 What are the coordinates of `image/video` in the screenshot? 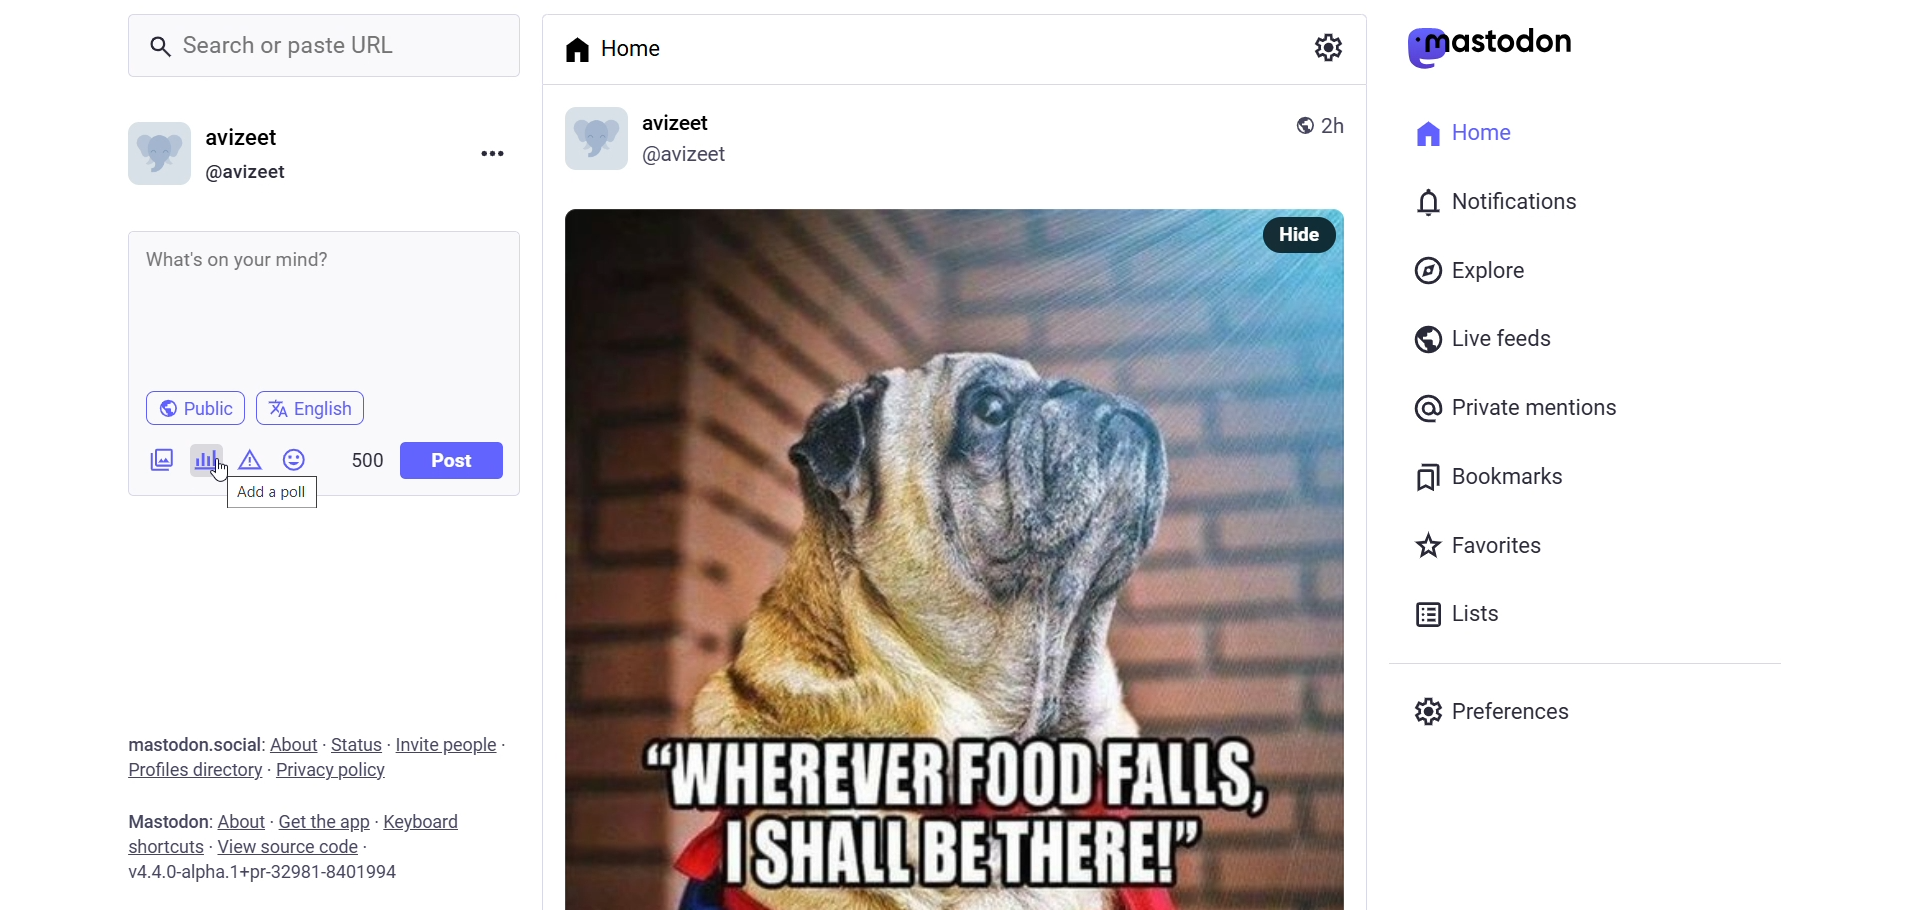 It's located at (156, 461).